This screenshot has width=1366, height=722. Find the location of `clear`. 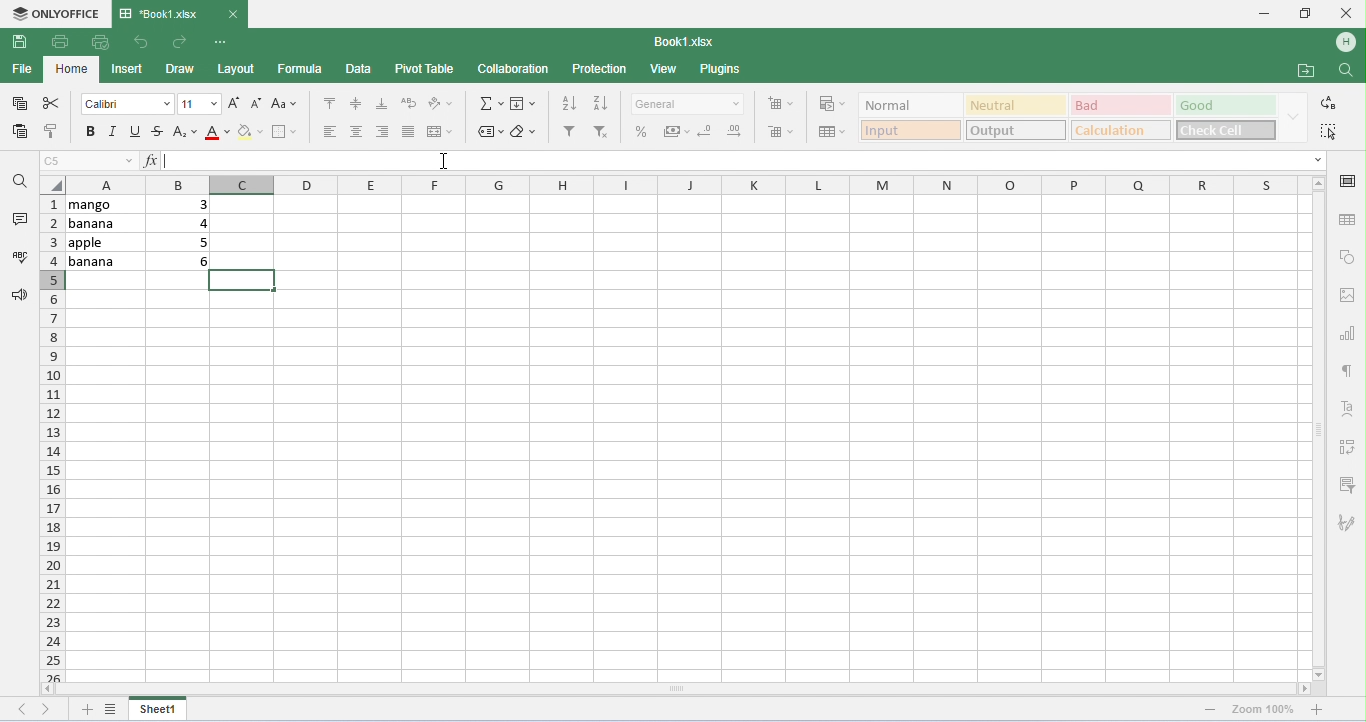

clear is located at coordinates (524, 132).